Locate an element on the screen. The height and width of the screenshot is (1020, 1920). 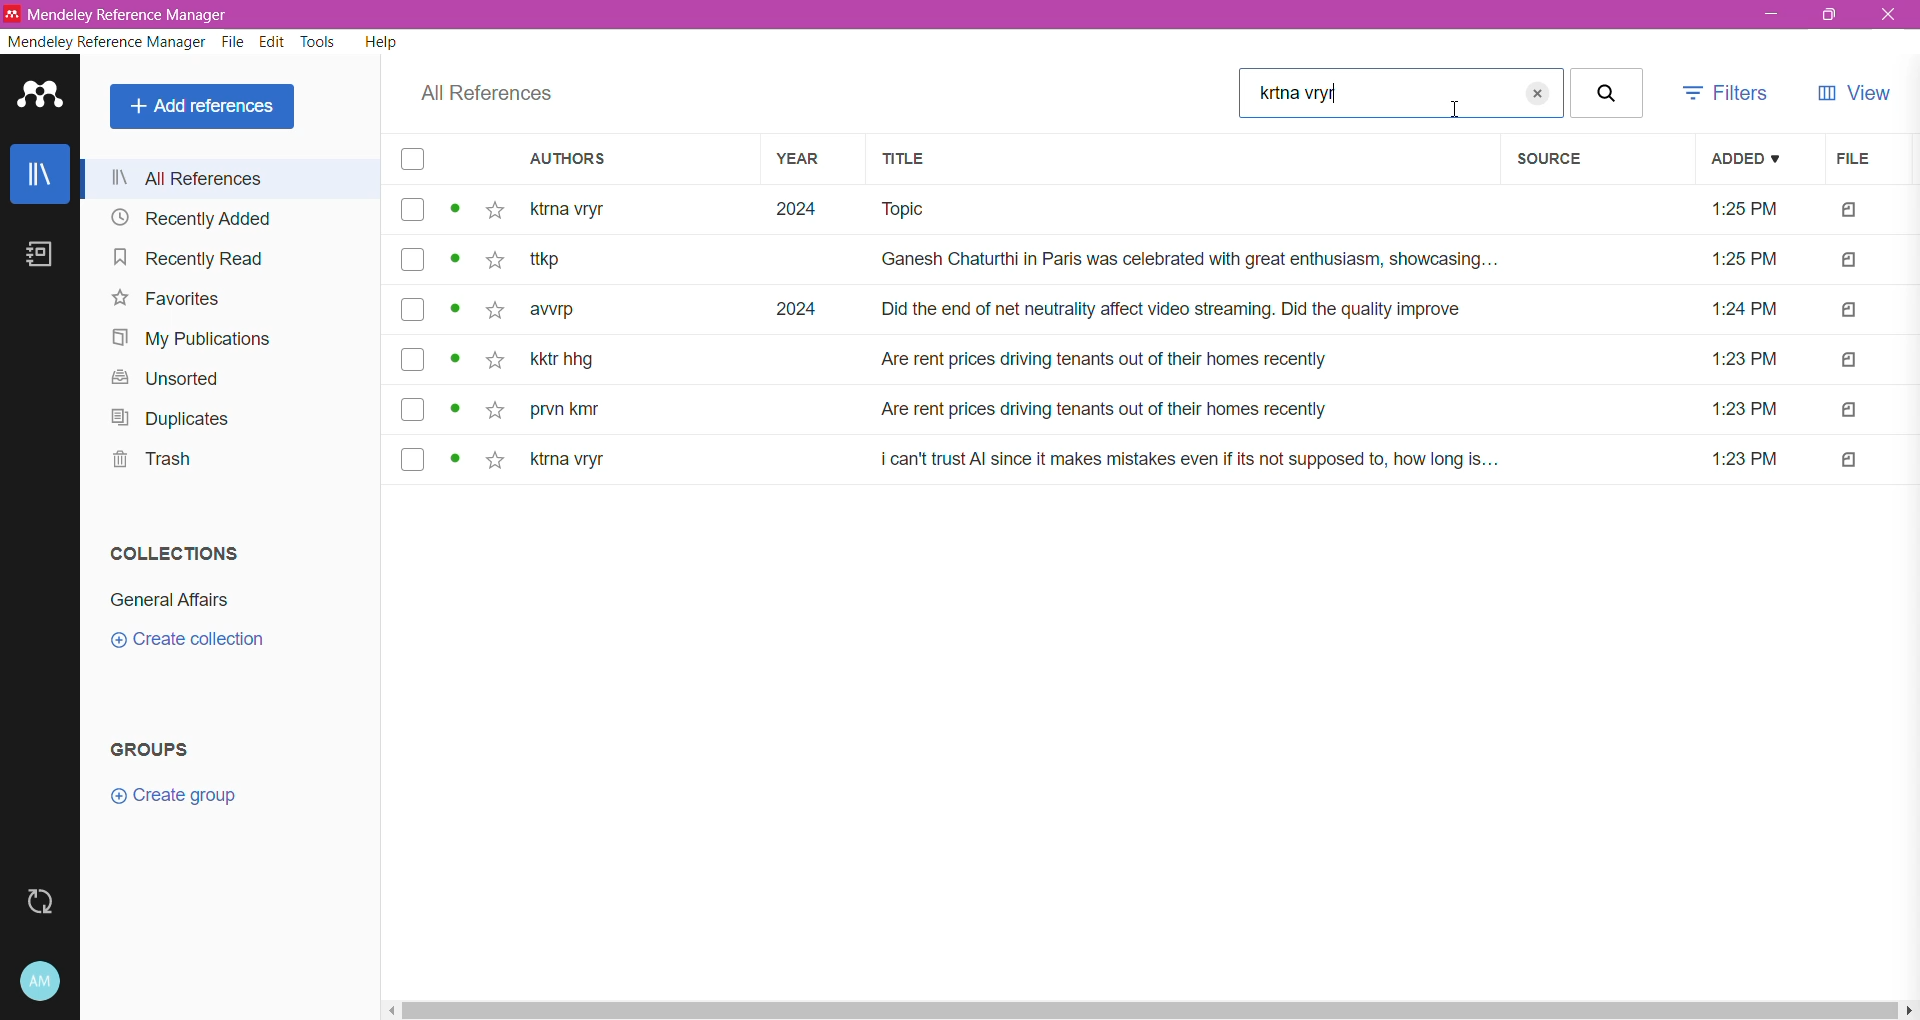
Close is located at coordinates (1889, 16).